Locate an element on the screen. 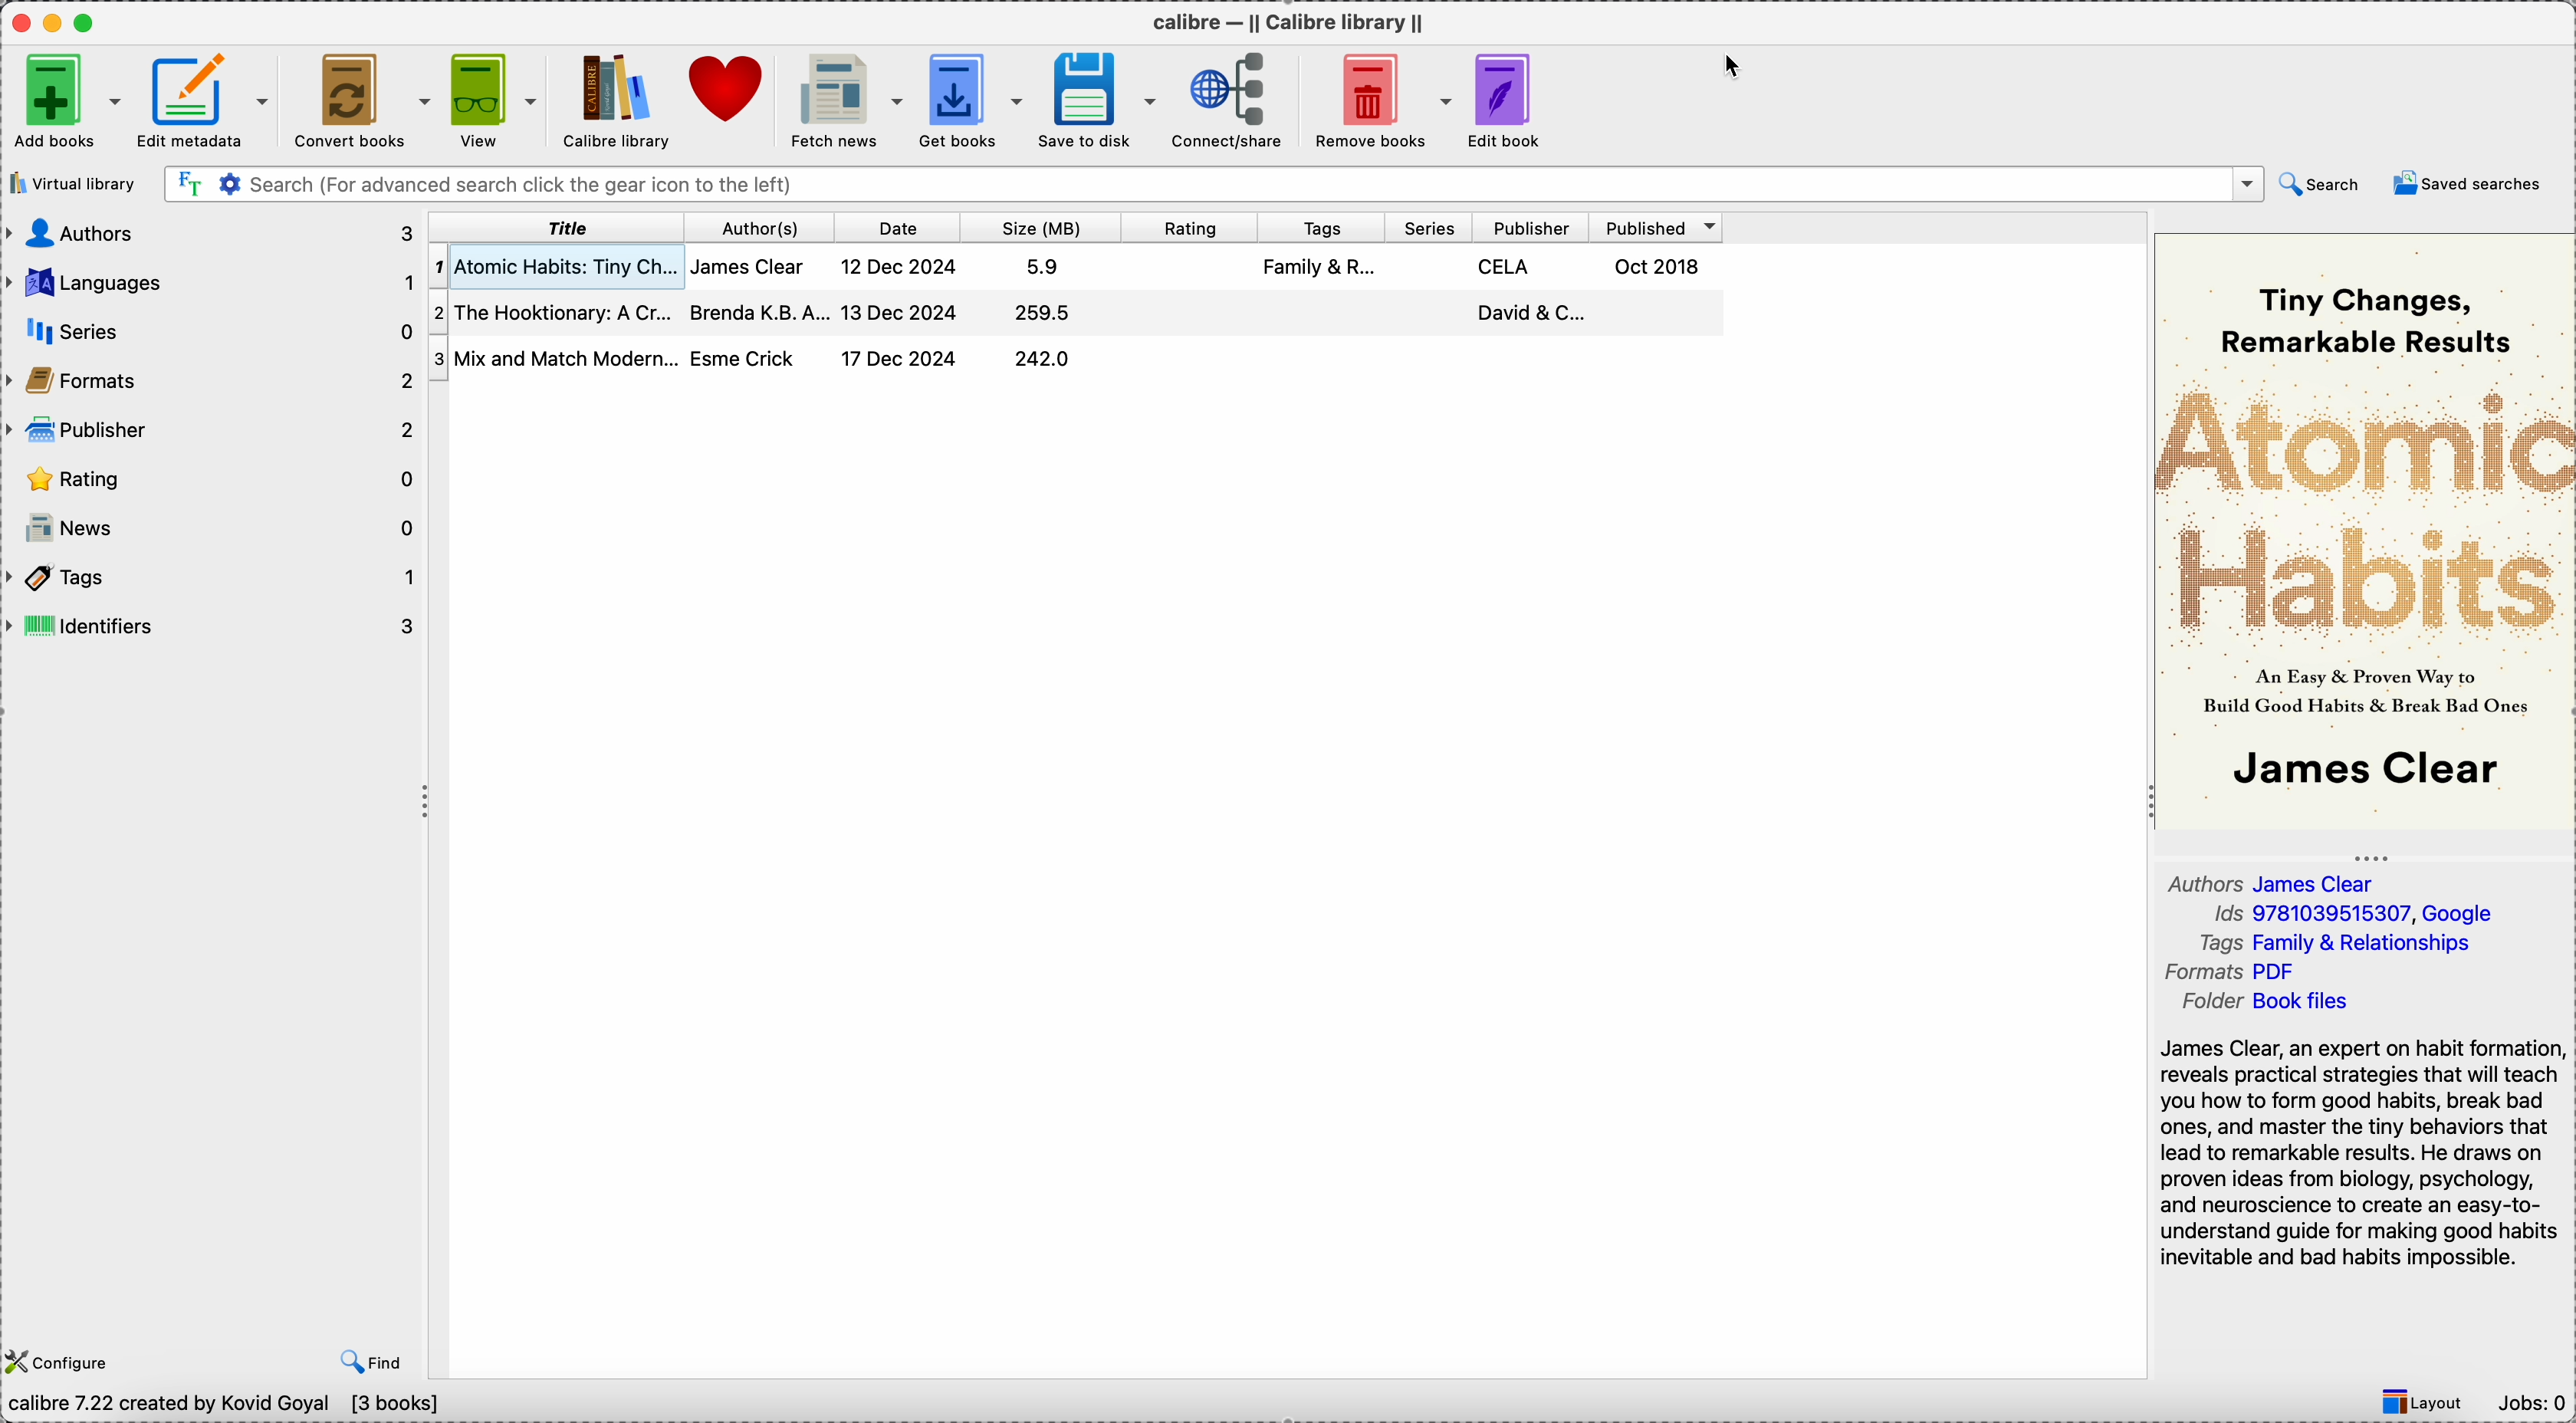 The height and width of the screenshot is (1423, 2576). configure is located at coordinates (61, 1359).